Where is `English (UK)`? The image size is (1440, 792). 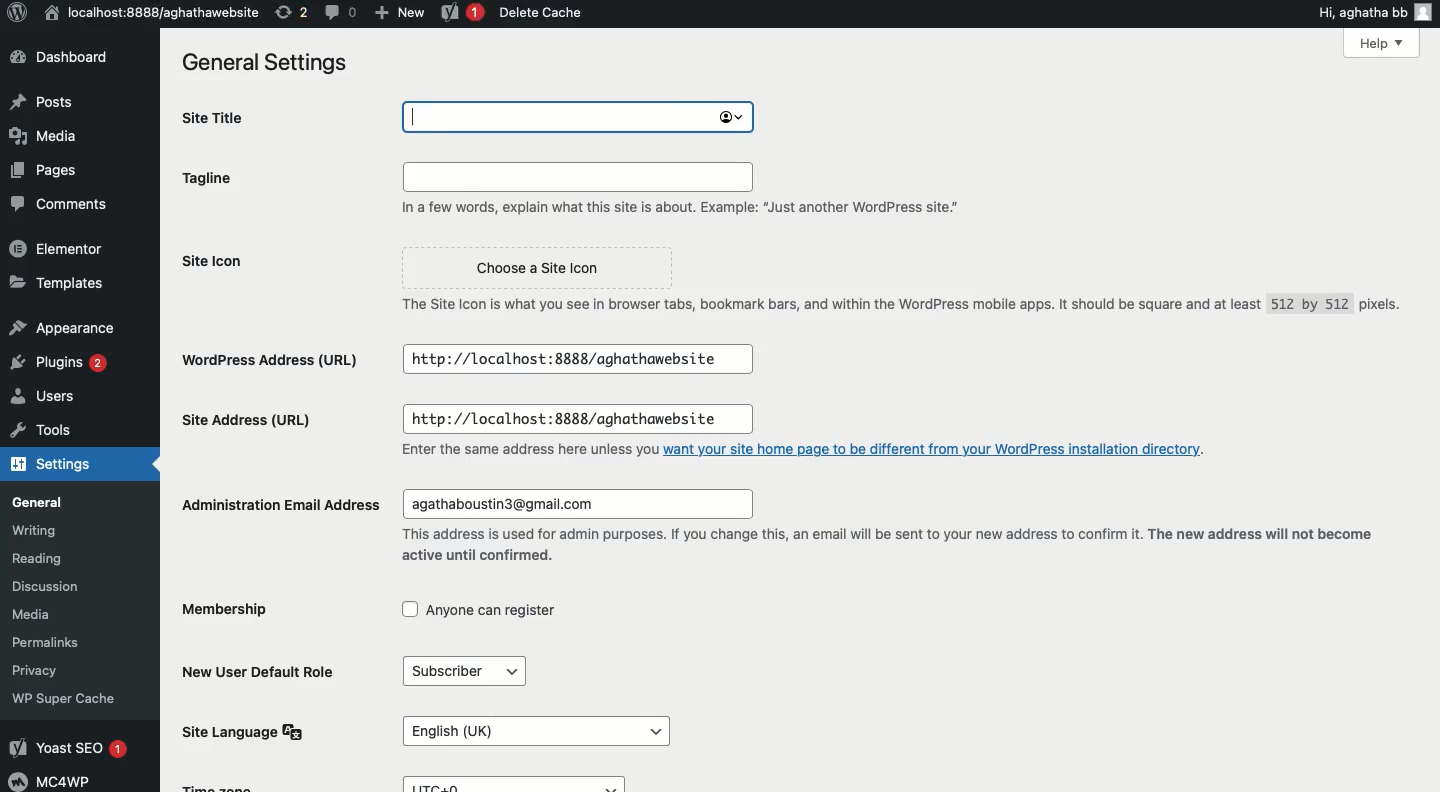 English (UK) is located at coordinates (534, 729).